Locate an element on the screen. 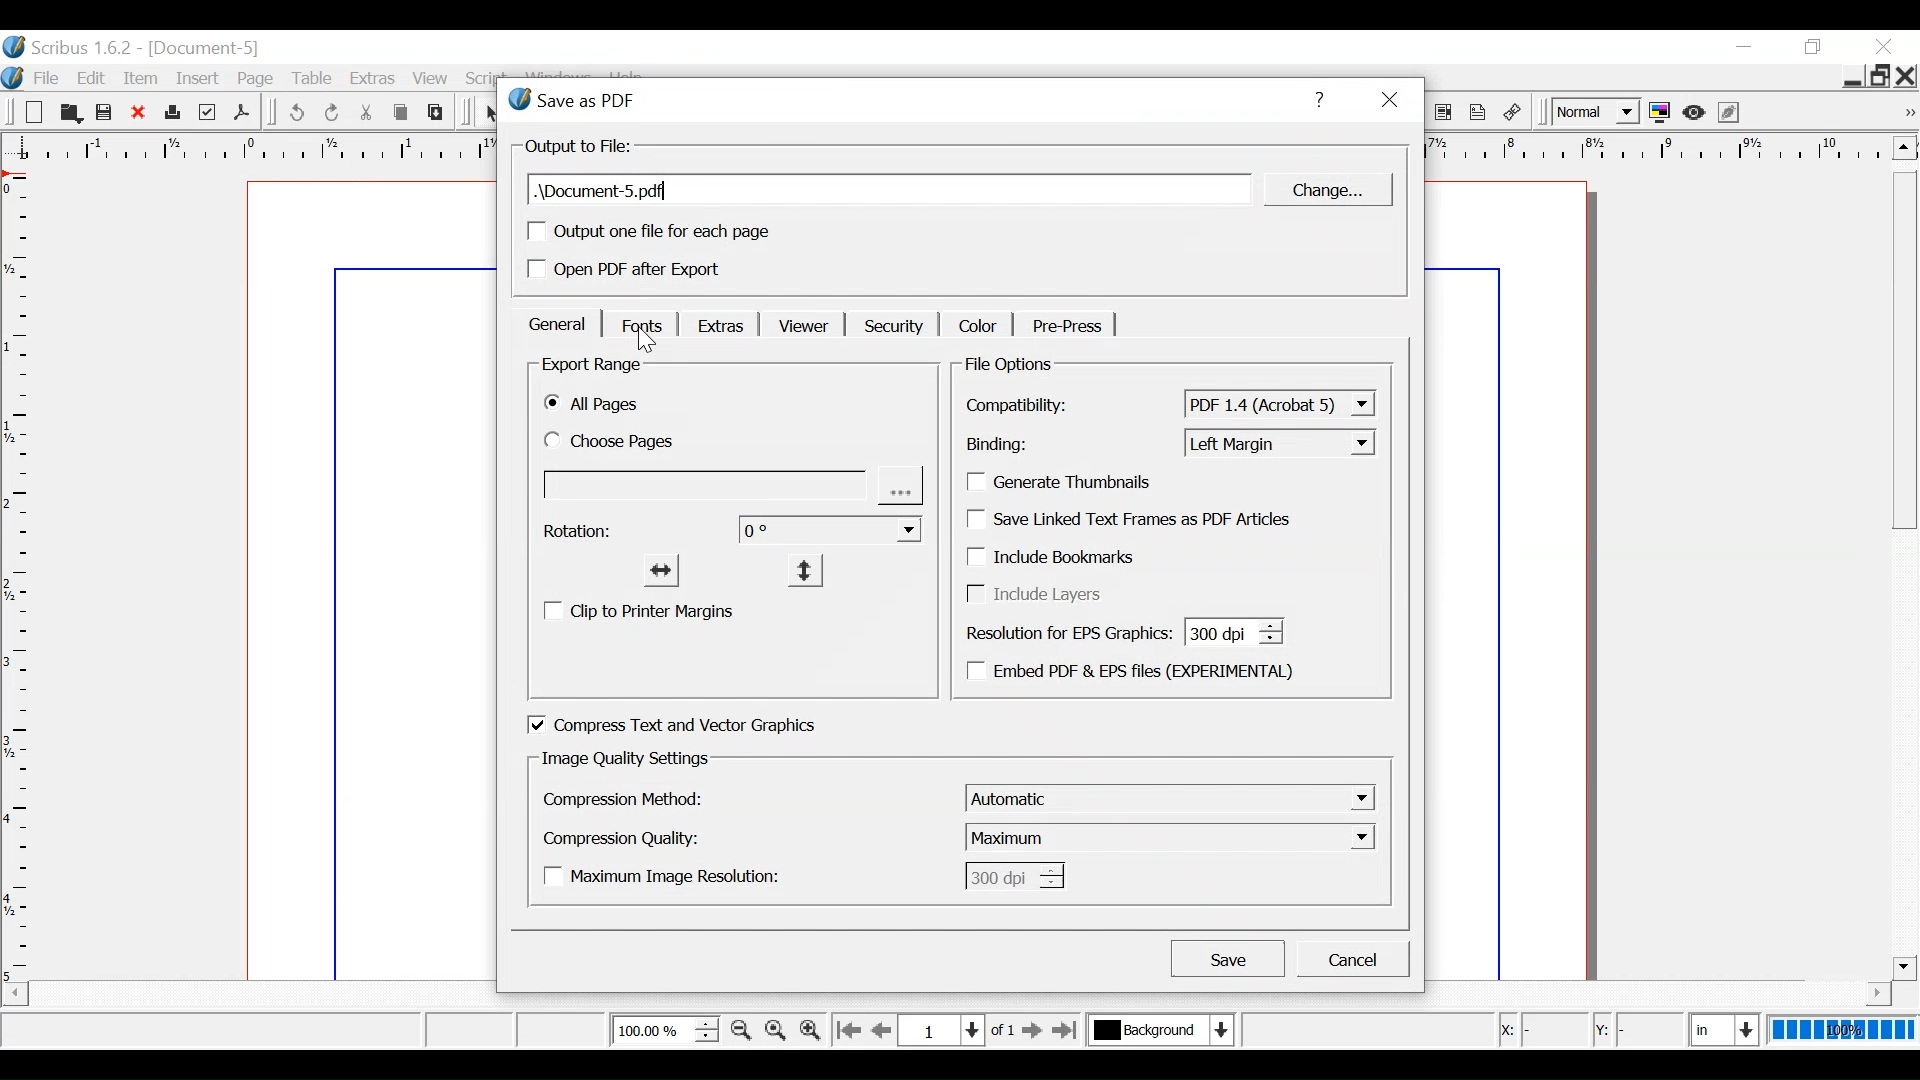 The image size is (1920, 1080). Go to the last page is located at coordinates (1067, 1030).